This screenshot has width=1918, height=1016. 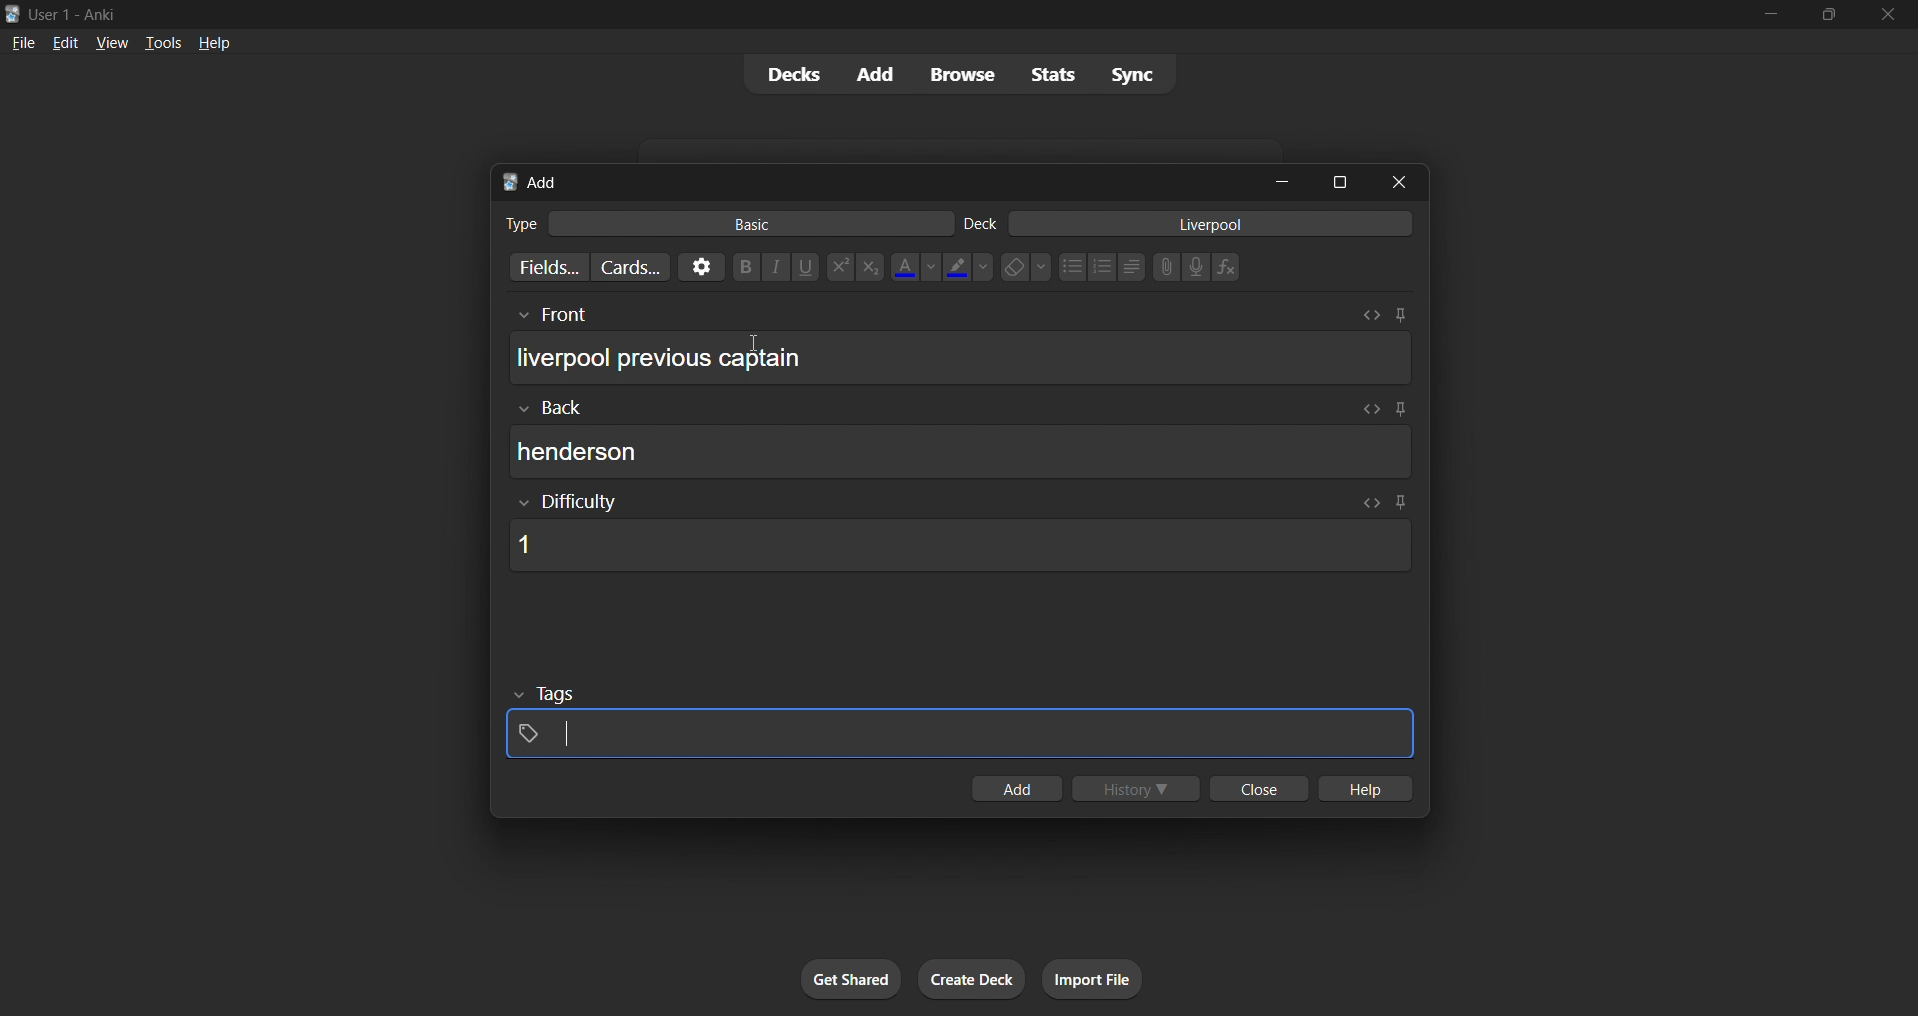 What do you see at coordinates (59, 40) in the screenshot?
I see `edit` at bounding box center [59, 40].